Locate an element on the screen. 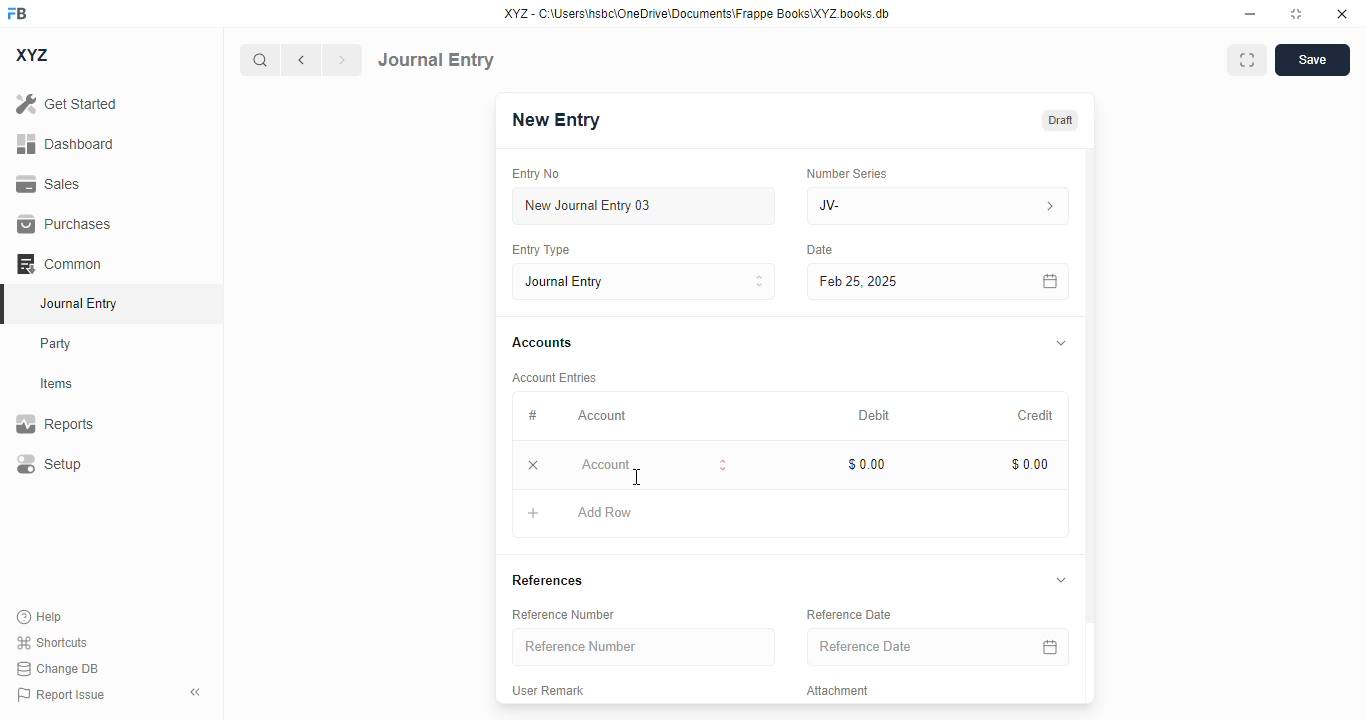  JV- is located at coordinates (894, 206).